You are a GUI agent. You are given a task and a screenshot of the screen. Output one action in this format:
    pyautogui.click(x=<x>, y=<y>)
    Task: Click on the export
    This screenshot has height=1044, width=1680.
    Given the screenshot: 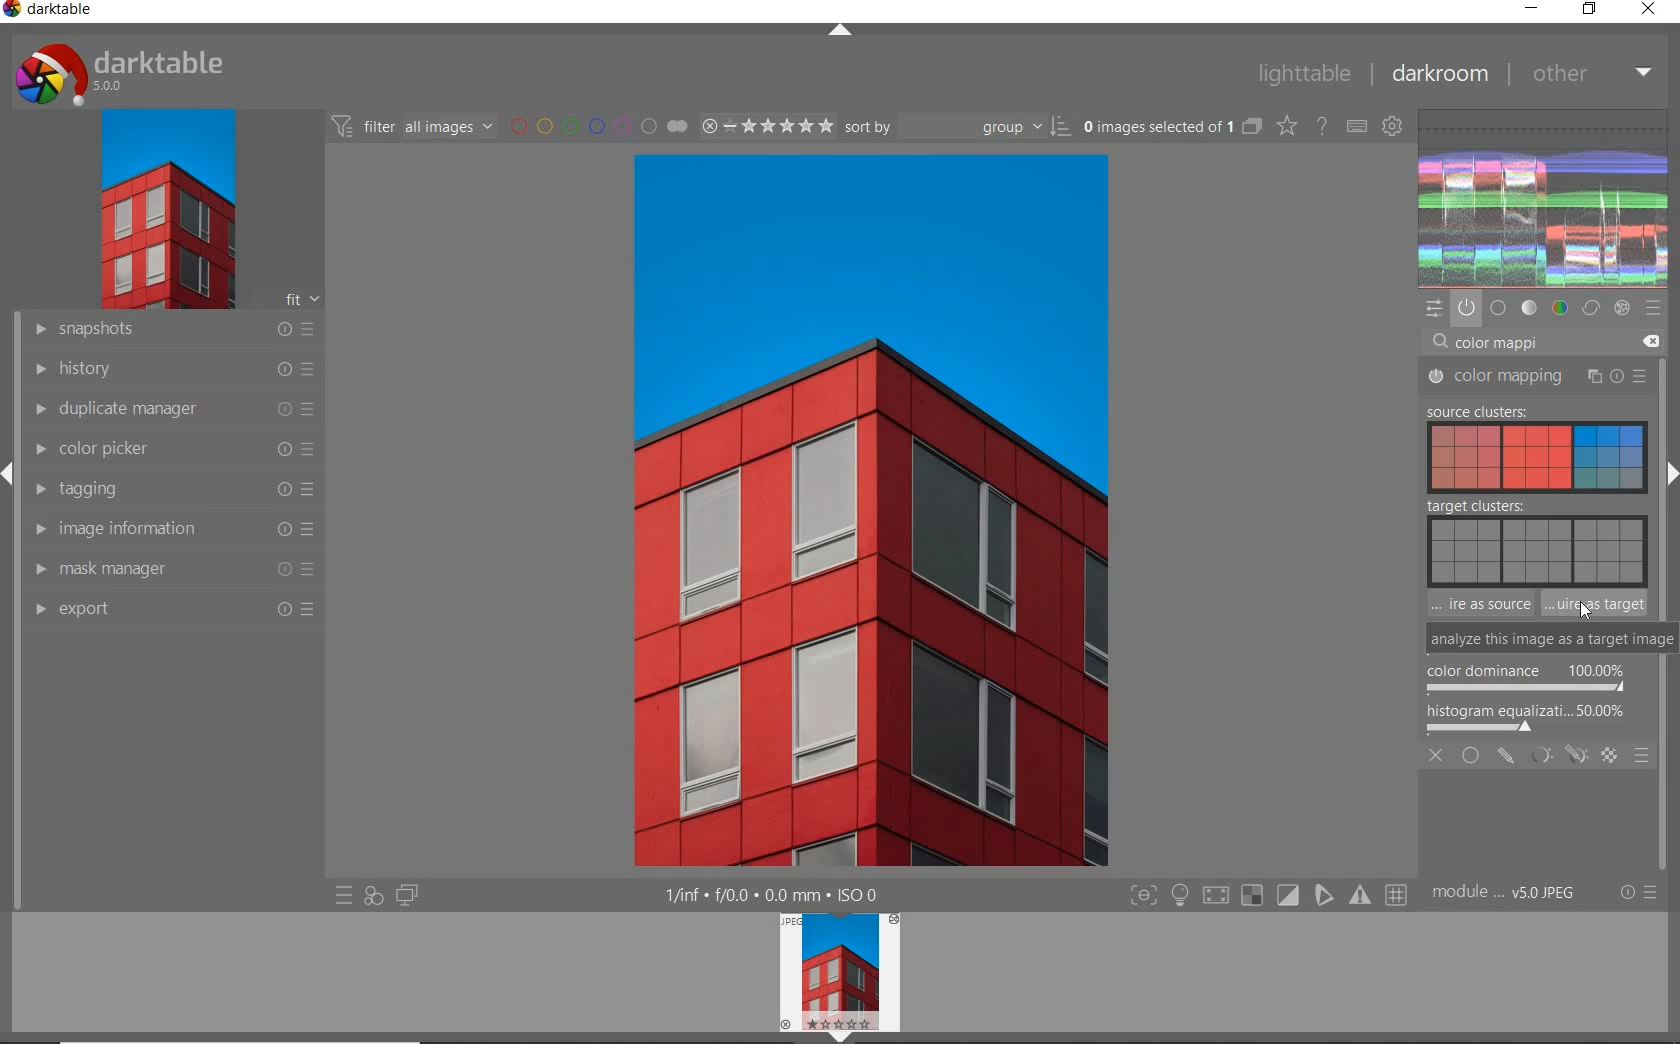 What is the action you would take?
    pyautogui.click(x=173, y=610)
    